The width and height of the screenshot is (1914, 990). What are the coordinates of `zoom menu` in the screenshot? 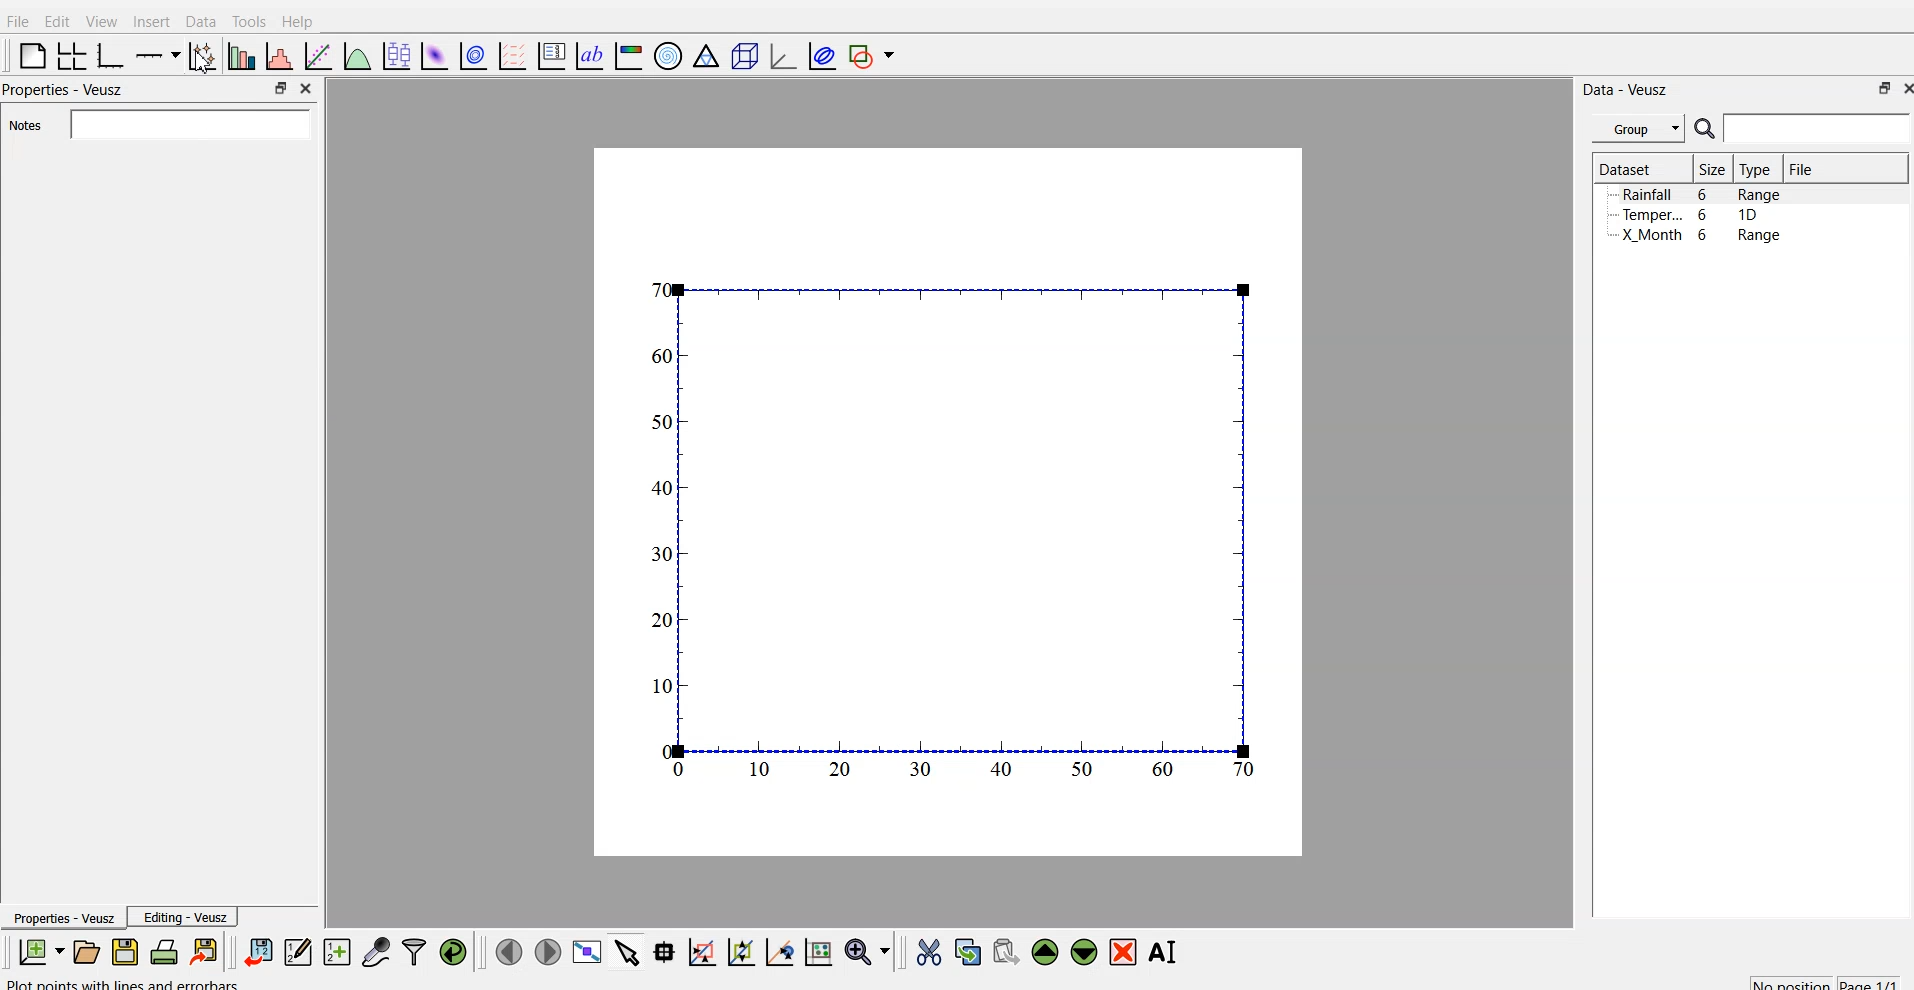 It's located at (868, 950).